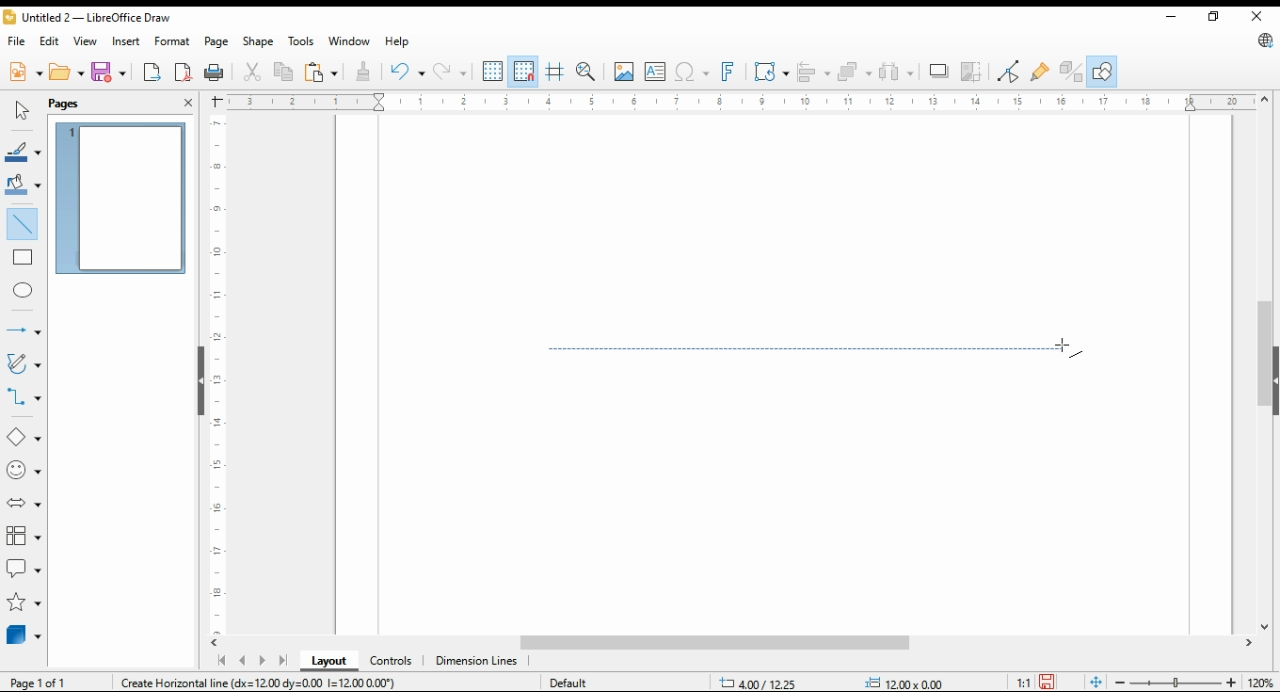 The width and height of the screenshot is (1280, 692). Describe the element at coordinates (126, 40) in the screenshot. I see `insert` at that location.